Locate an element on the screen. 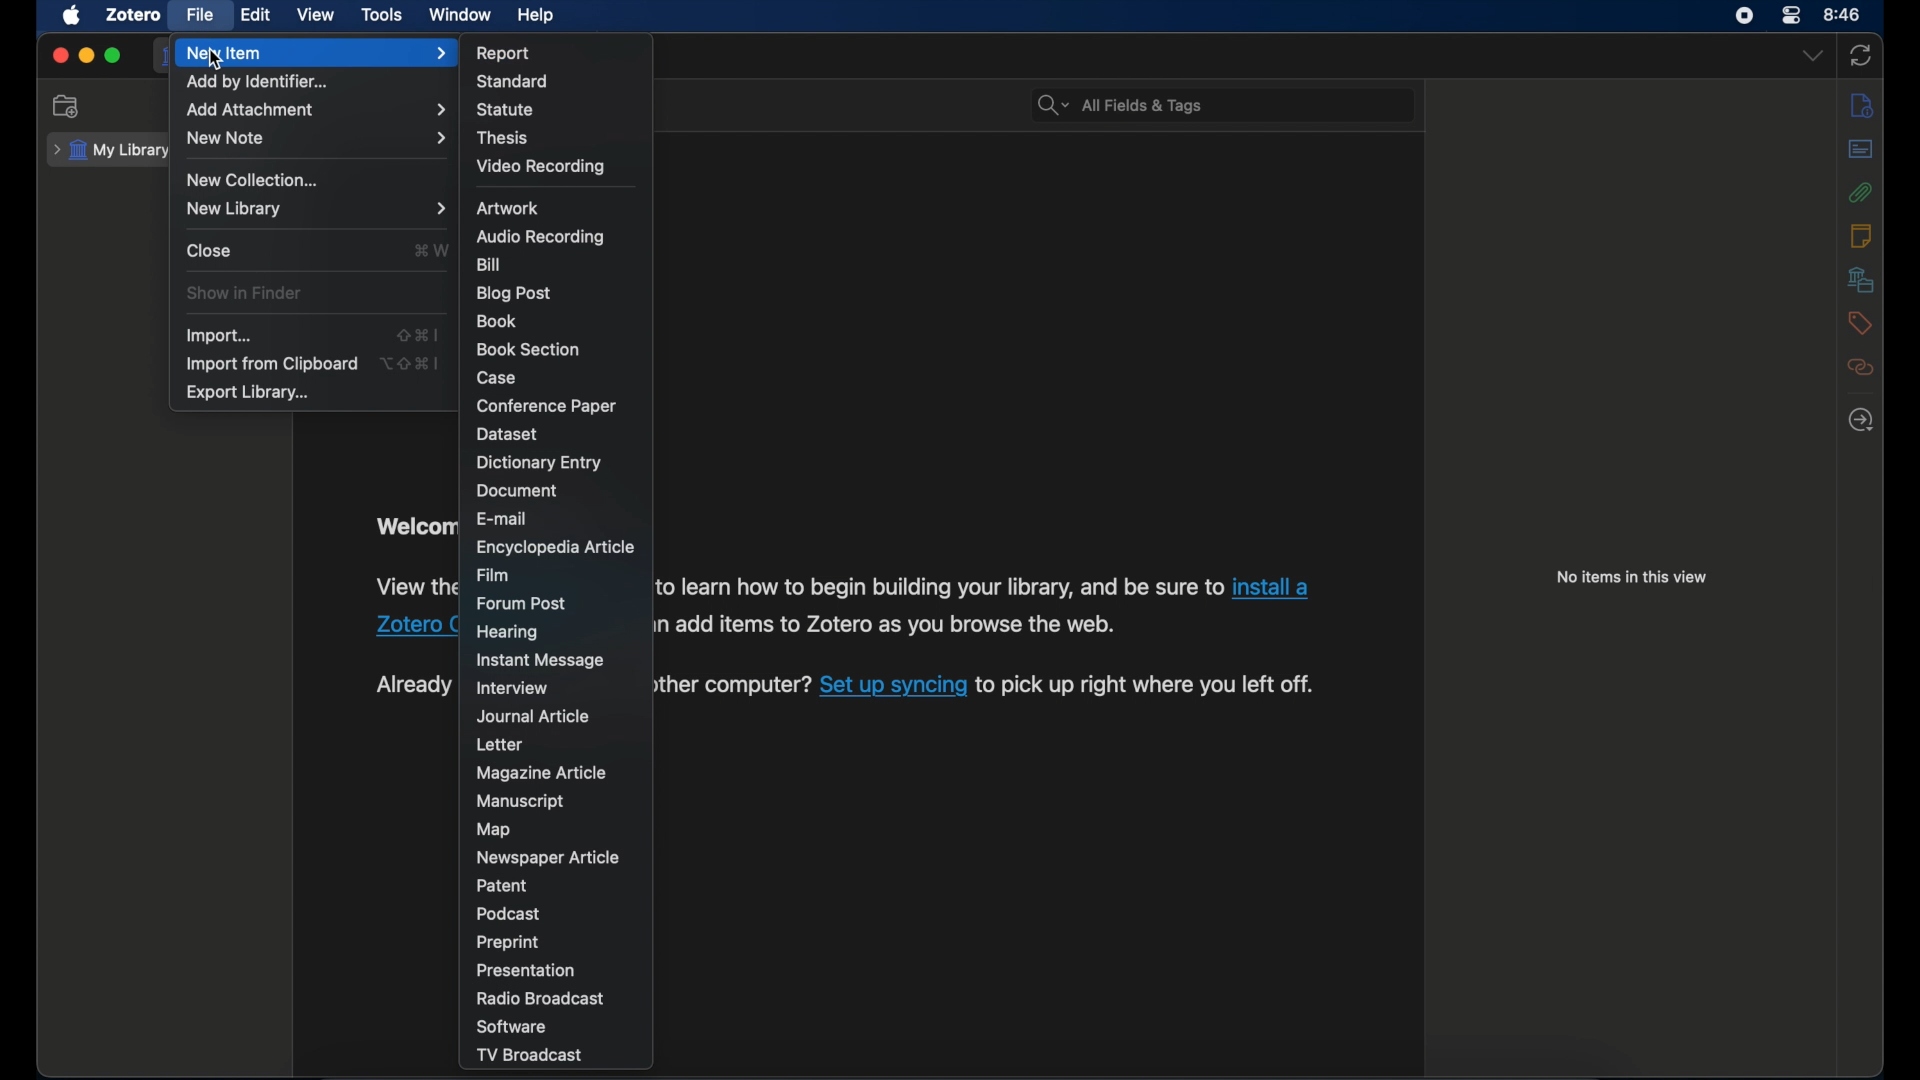 Image resolution: width=1920 pixels, height=1080 pixels. locate is located at coordinates (1861, 420).